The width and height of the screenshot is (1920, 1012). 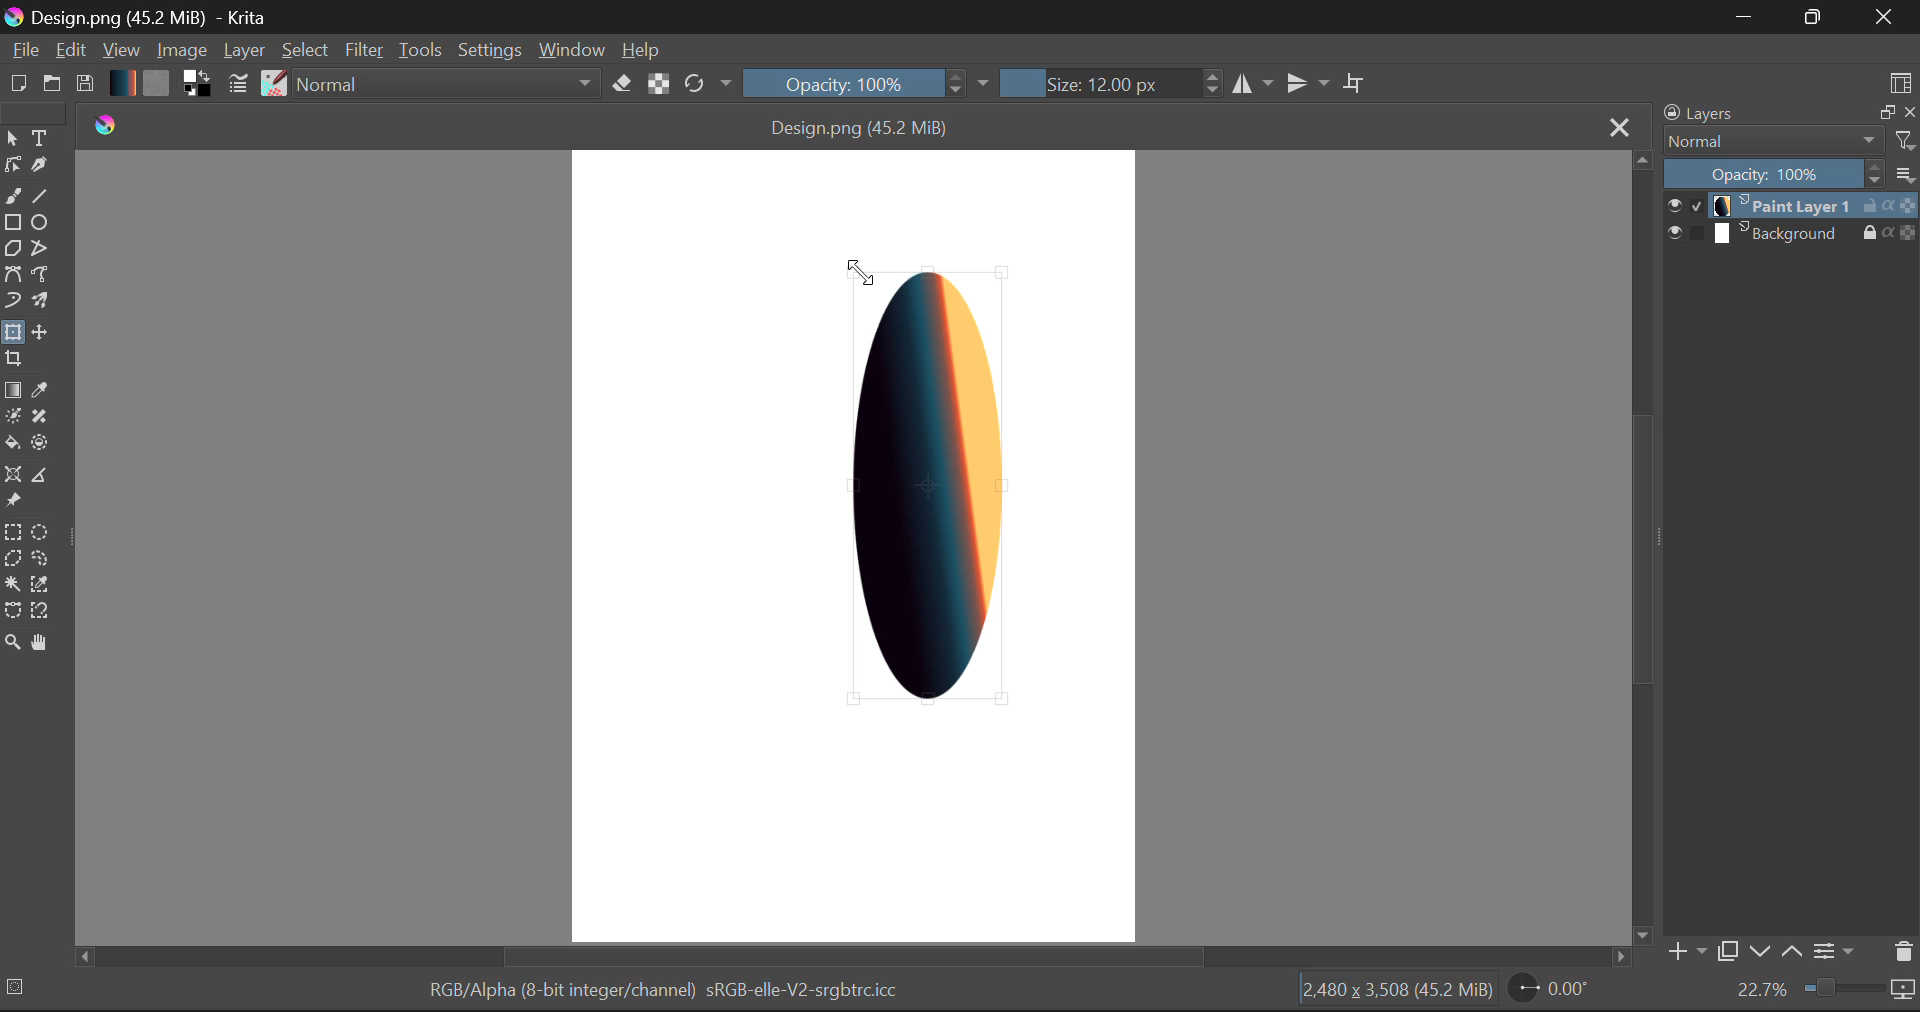 I want to click on Delete Layer, so click(x=1901, y=951).